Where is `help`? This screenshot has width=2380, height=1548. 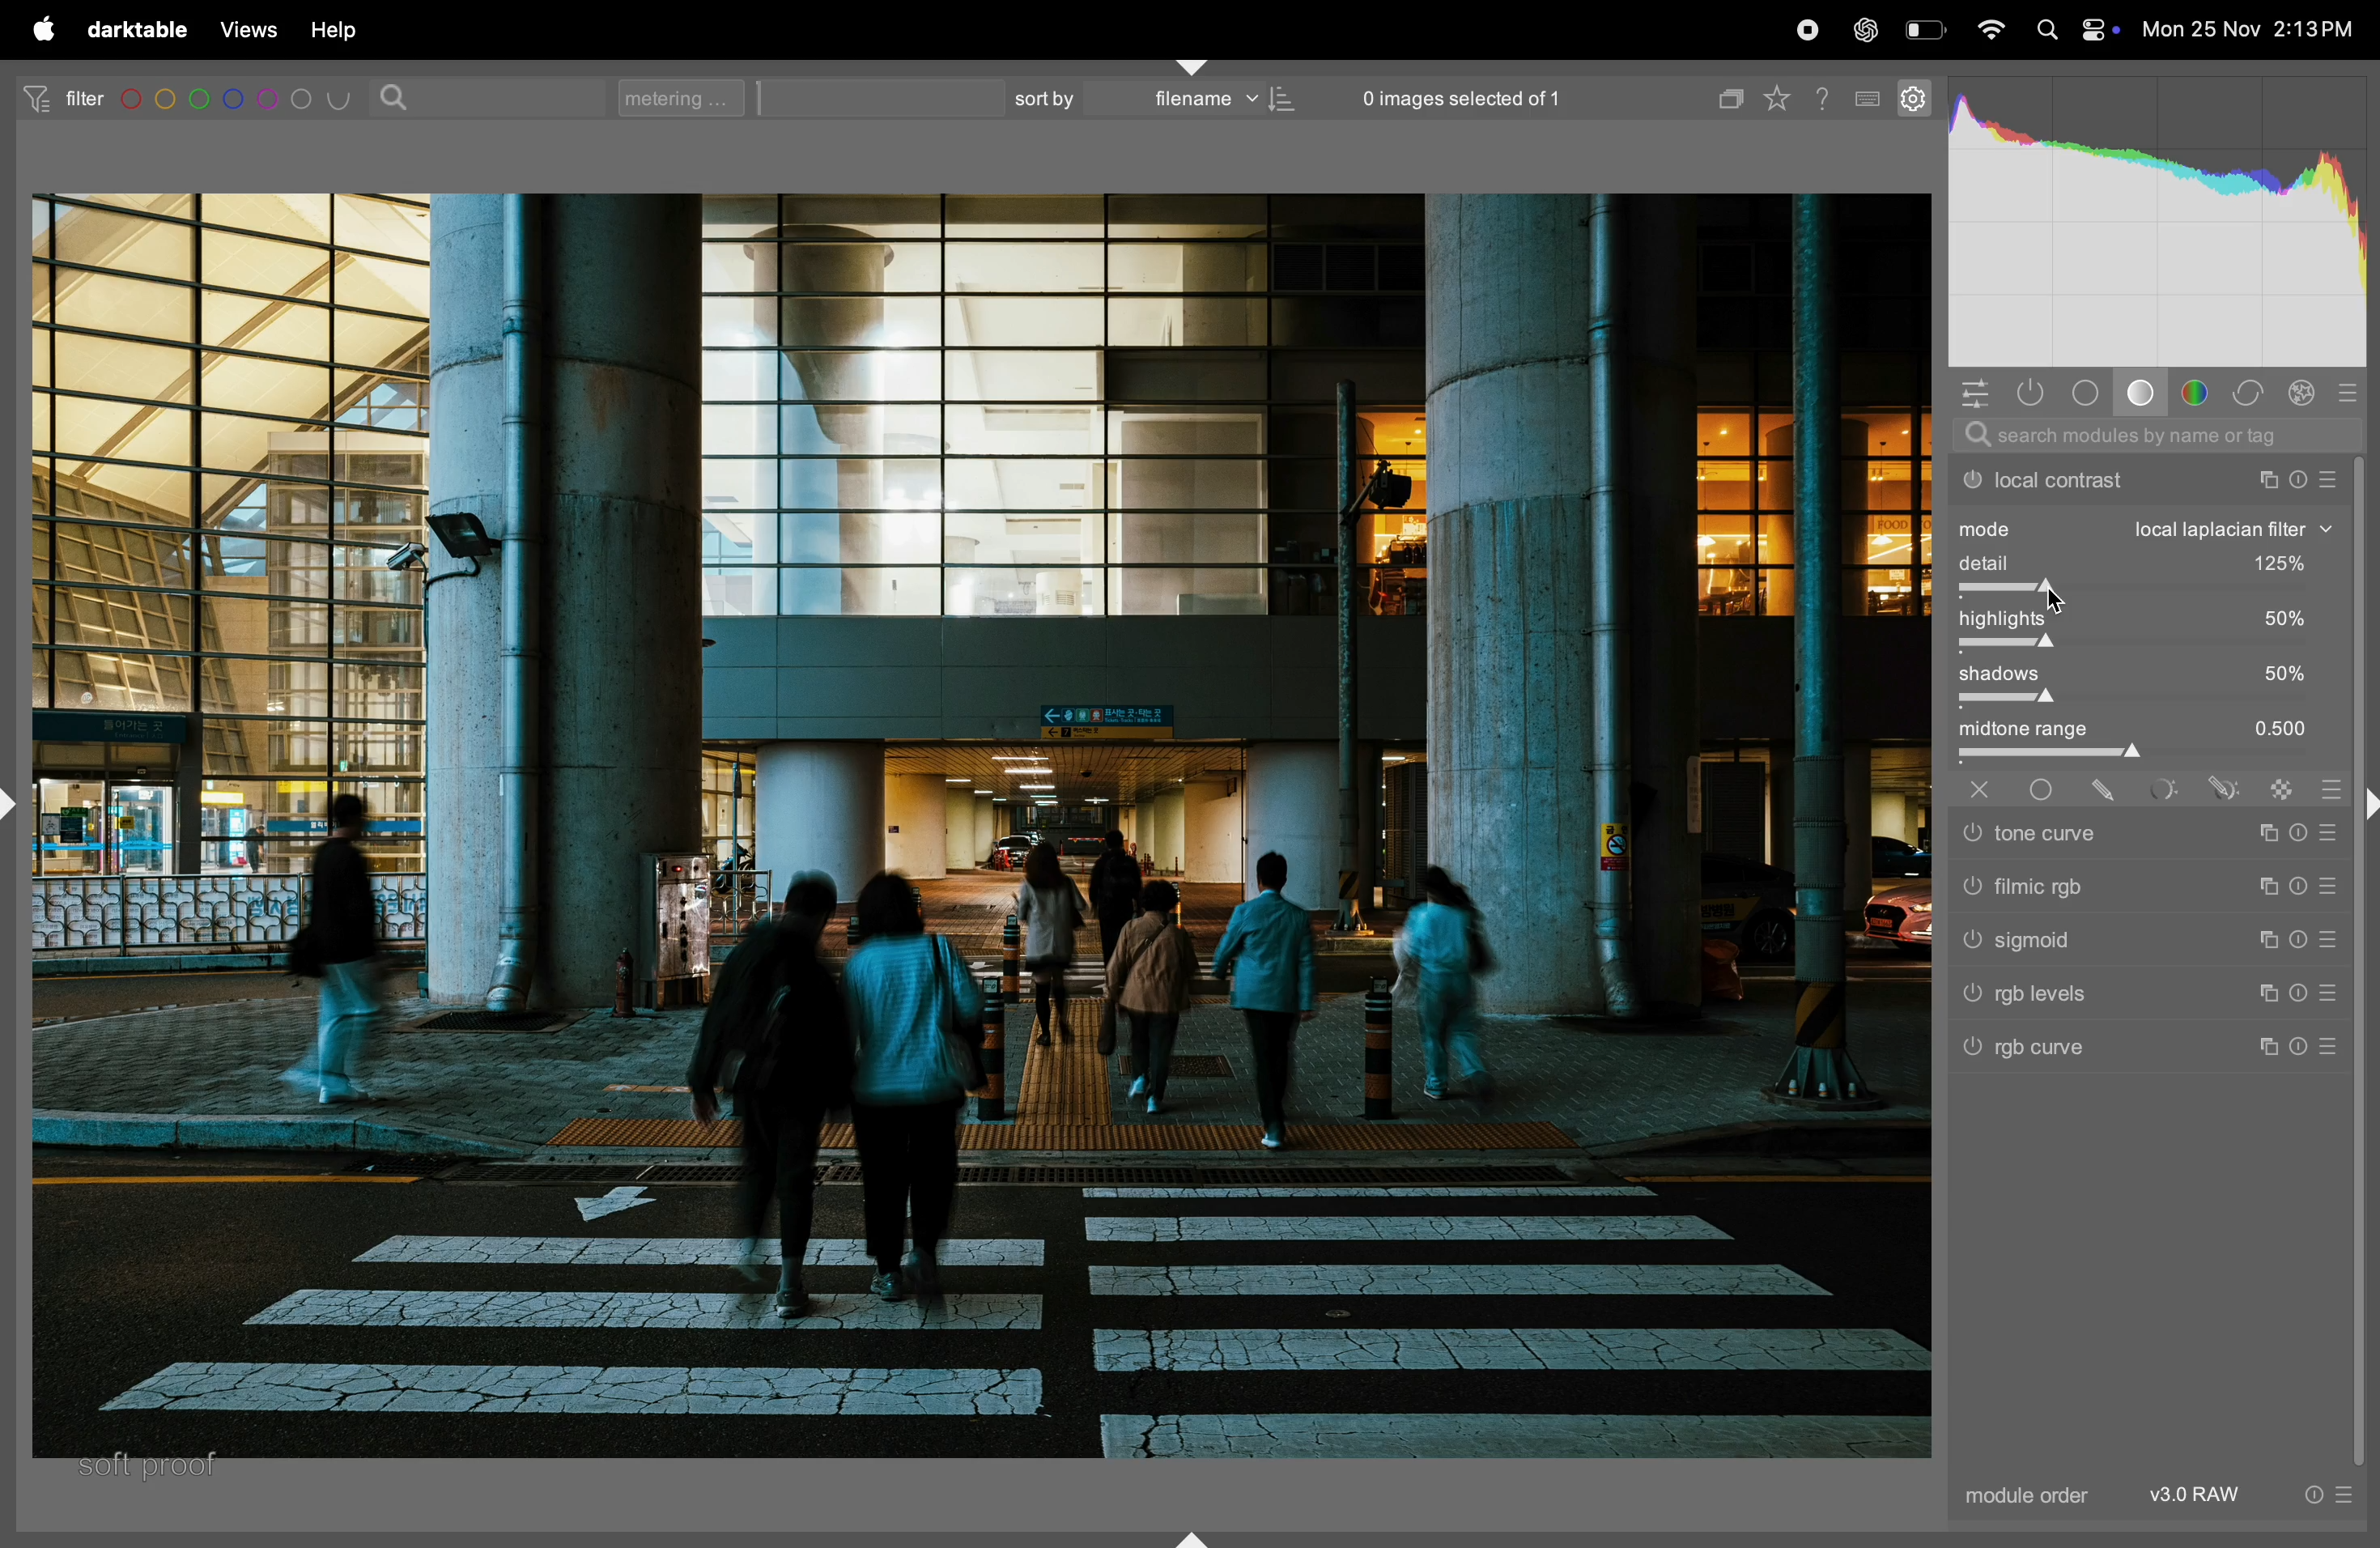 help is located at coordinates (1826, 96).